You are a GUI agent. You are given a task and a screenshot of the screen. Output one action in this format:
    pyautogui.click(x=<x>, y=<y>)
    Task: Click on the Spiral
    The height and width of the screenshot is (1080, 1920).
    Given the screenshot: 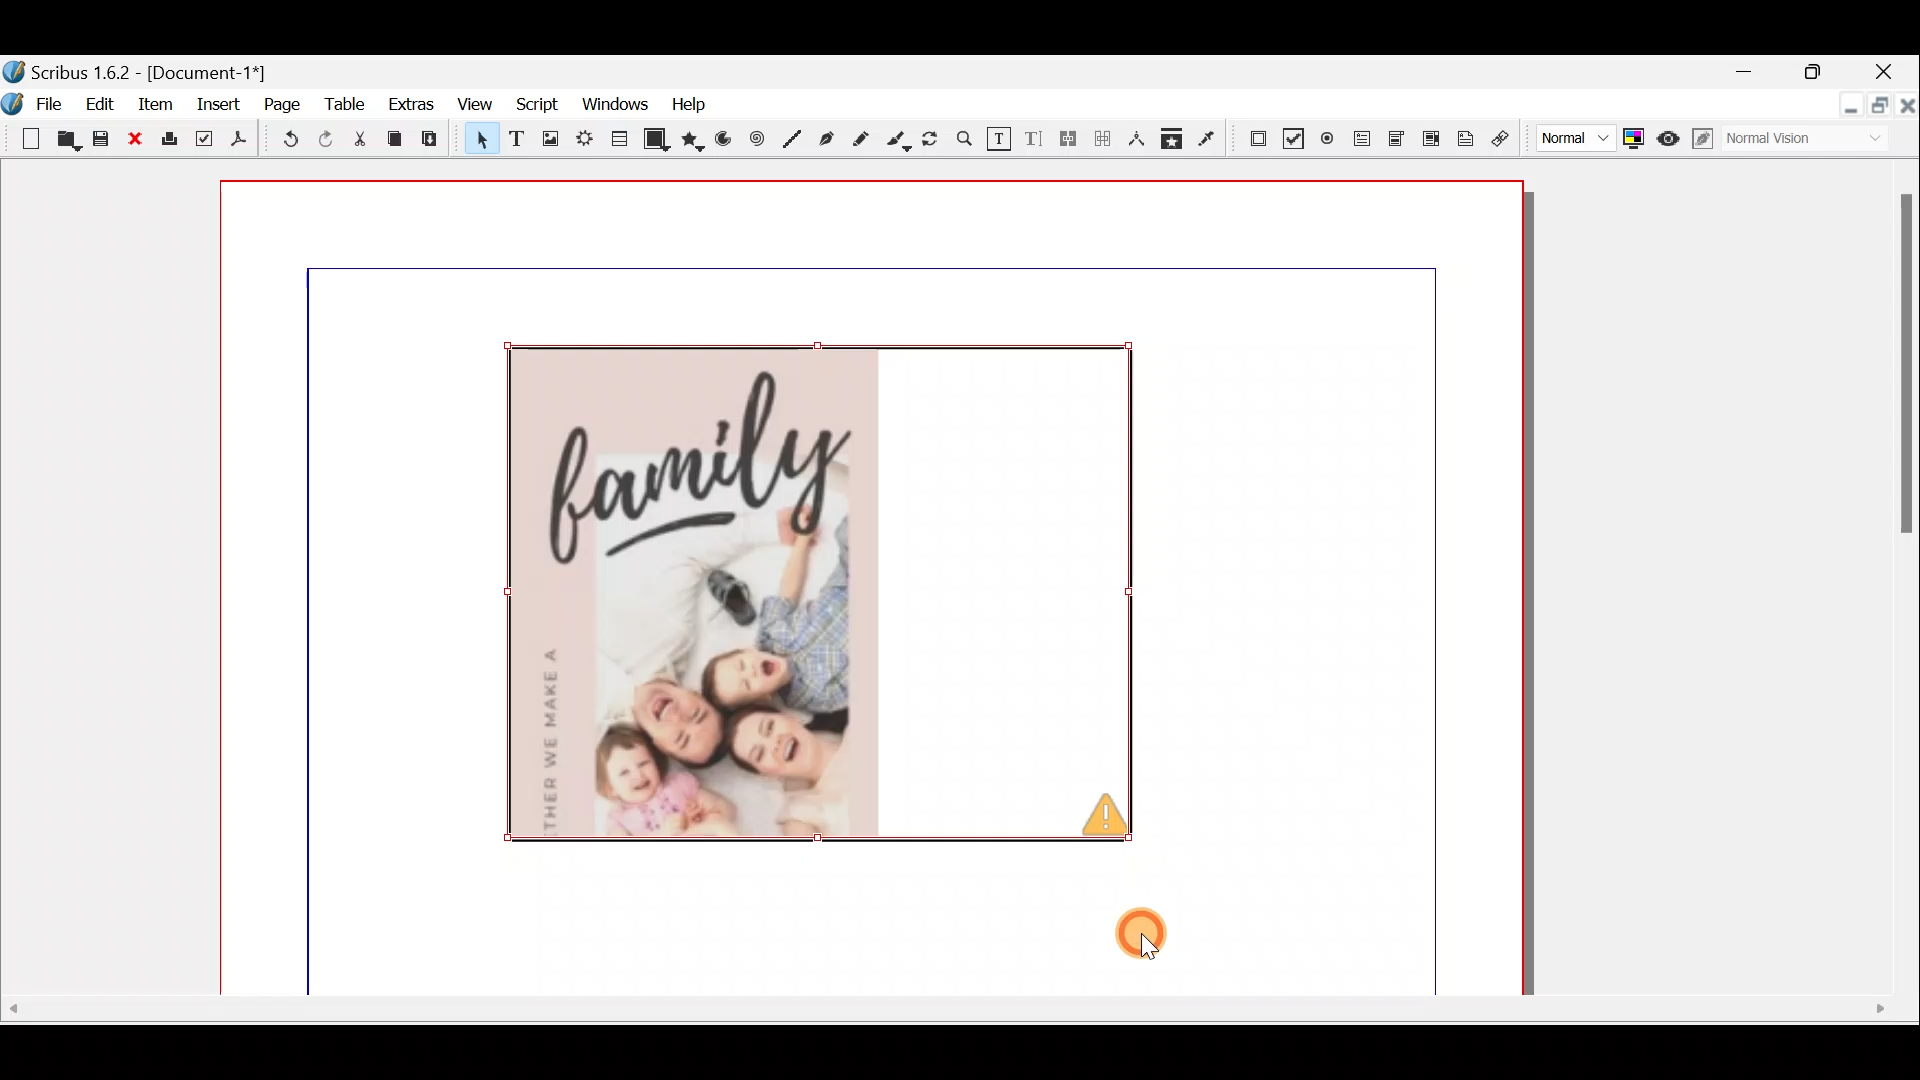 What is the action you would take?
    pyautogui.click(x=760, y=144)
    